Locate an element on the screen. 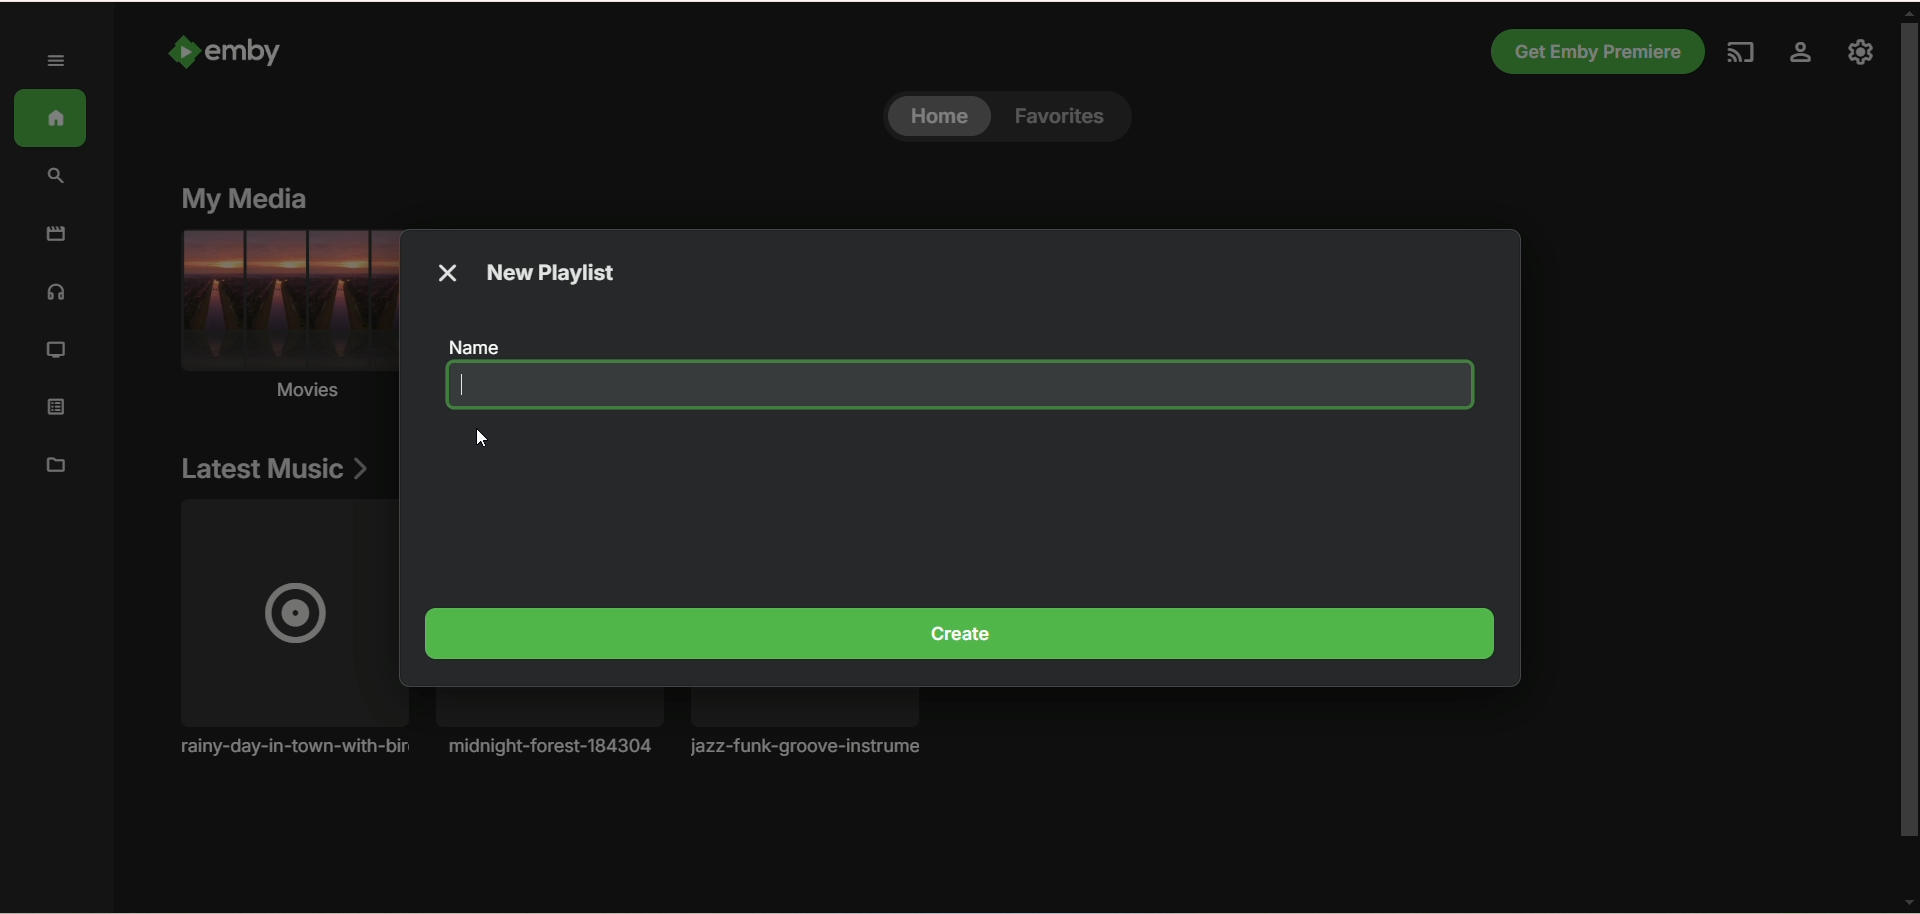 This screenshot has width=1920, height=914. favorites is located at coordinates (1067, 118).